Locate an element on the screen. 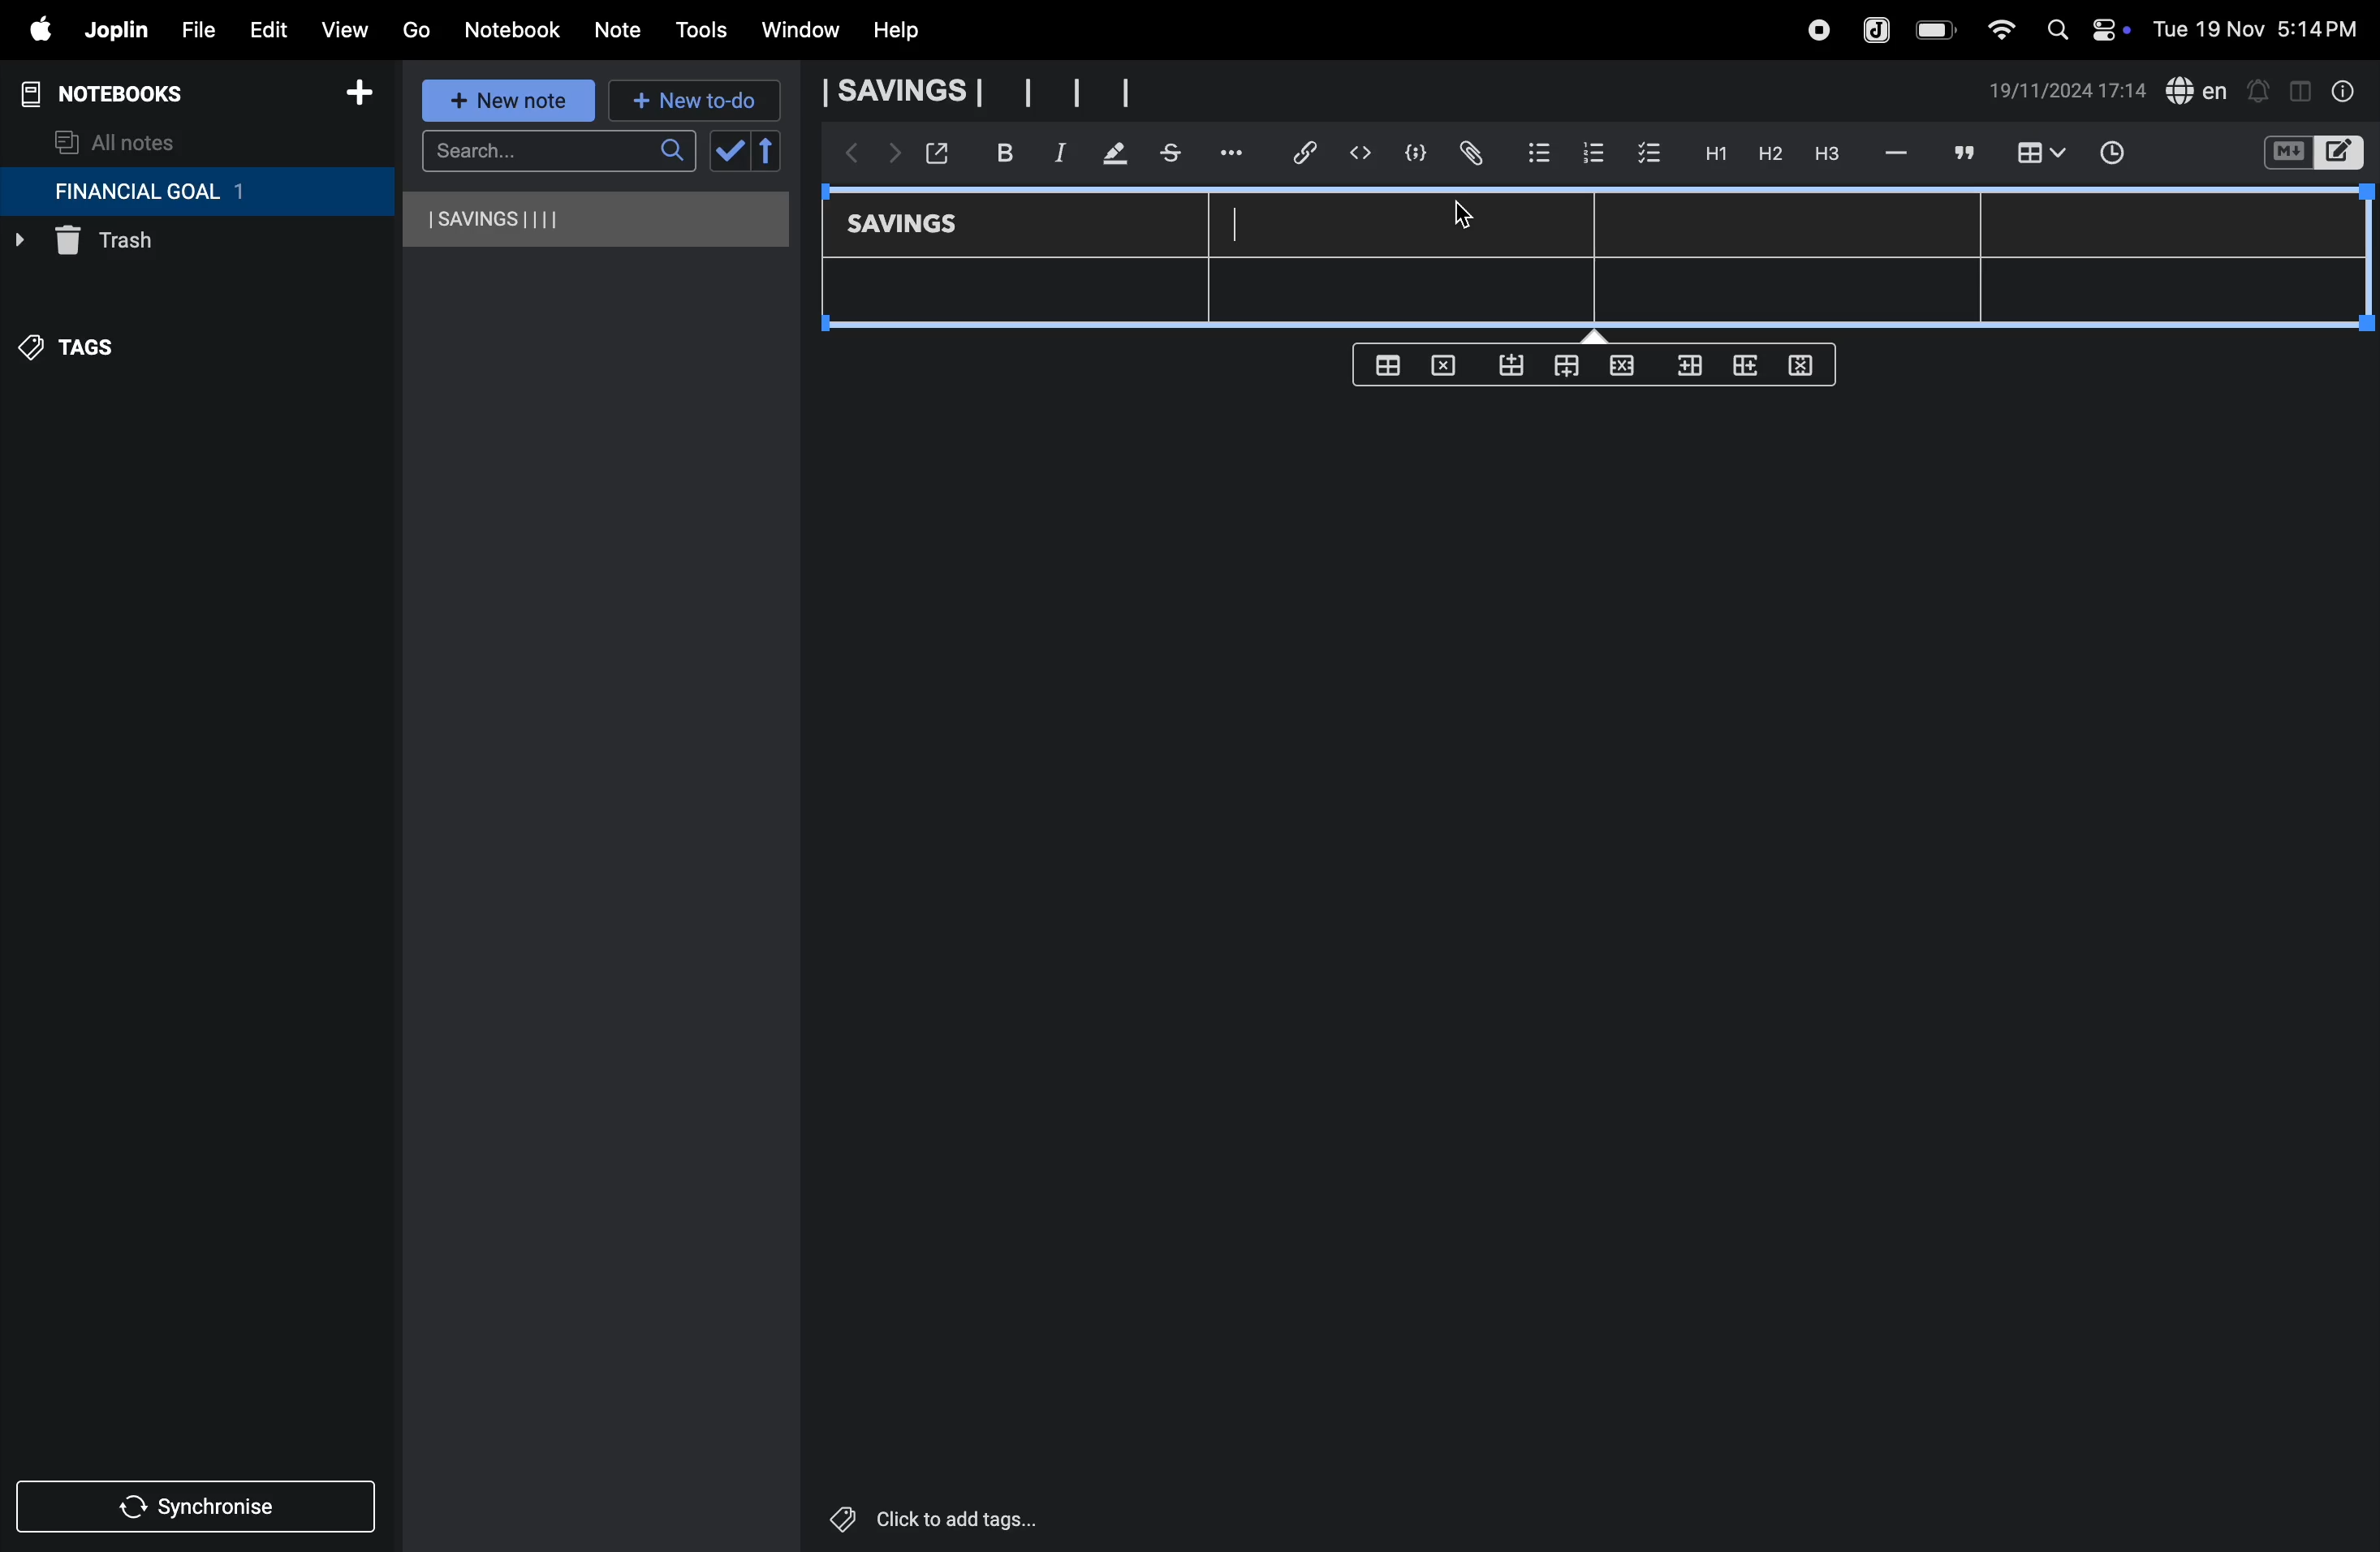  check is located at coordinates (727, 152).